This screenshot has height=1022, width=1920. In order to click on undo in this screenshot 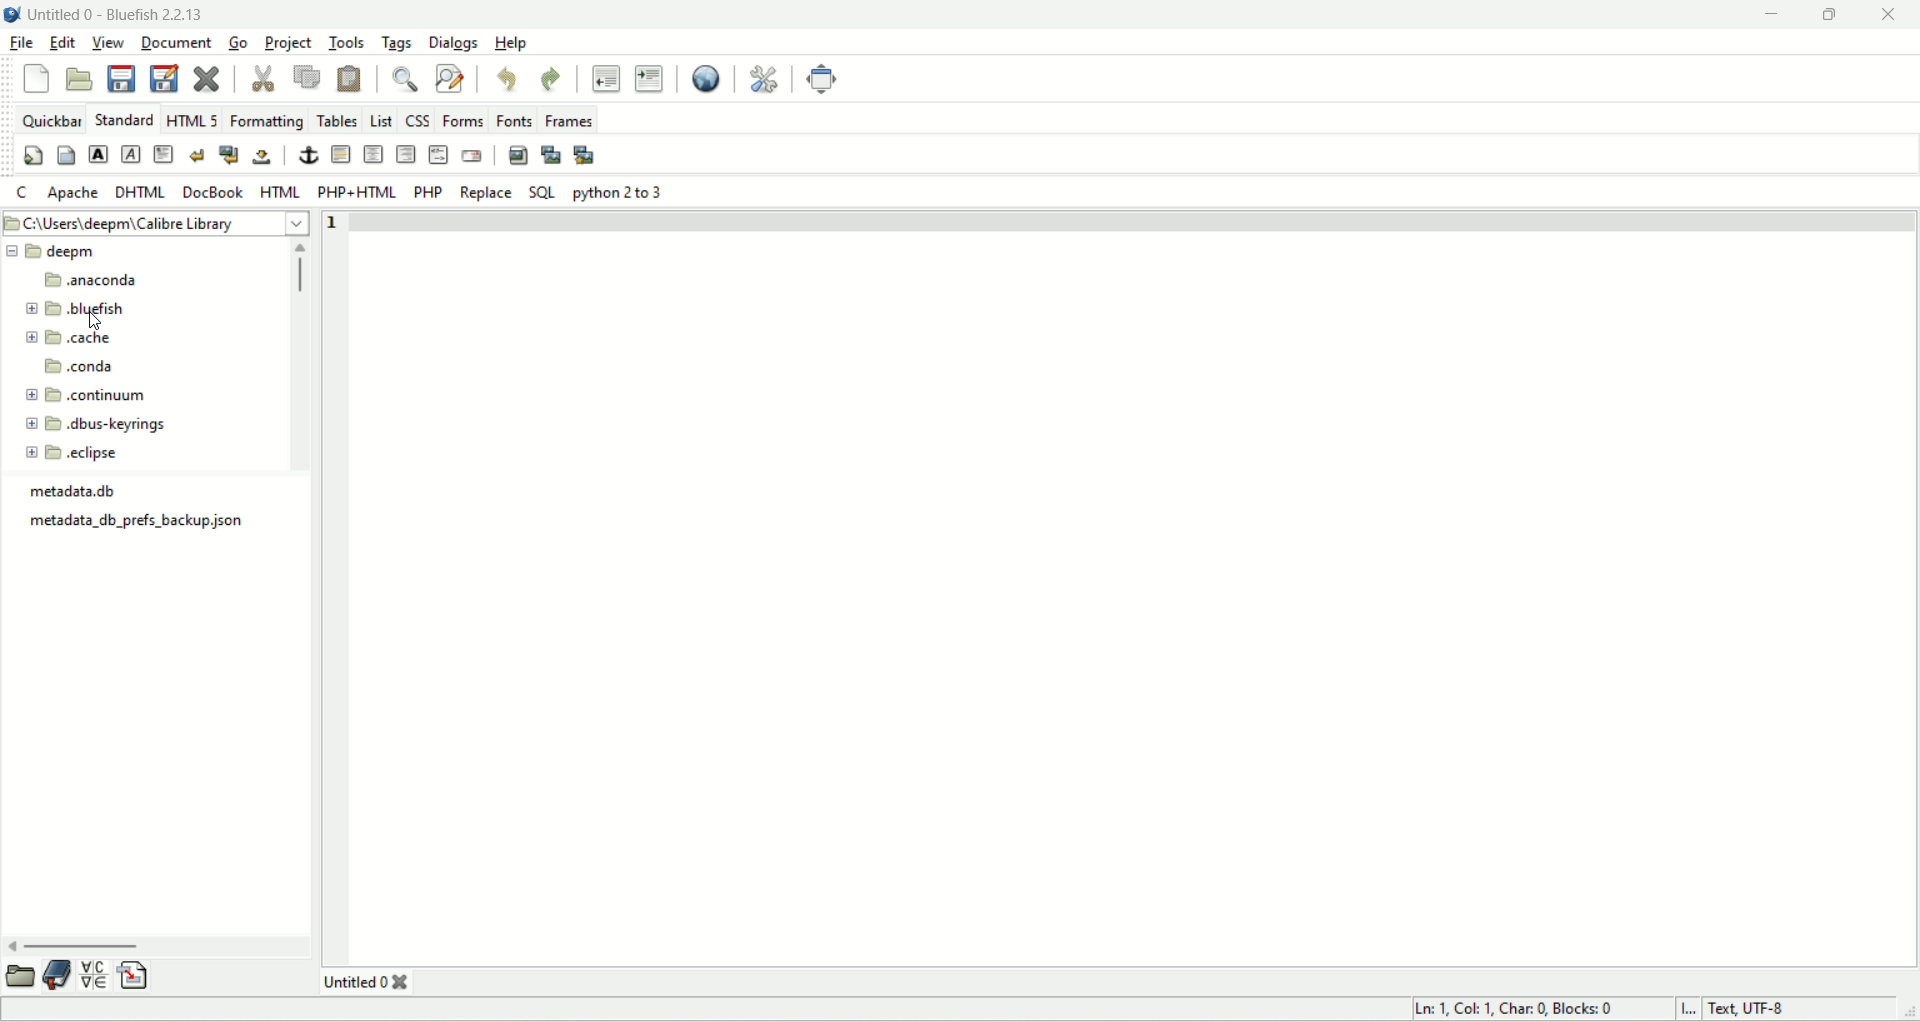, I will do `click(509, 80)`.